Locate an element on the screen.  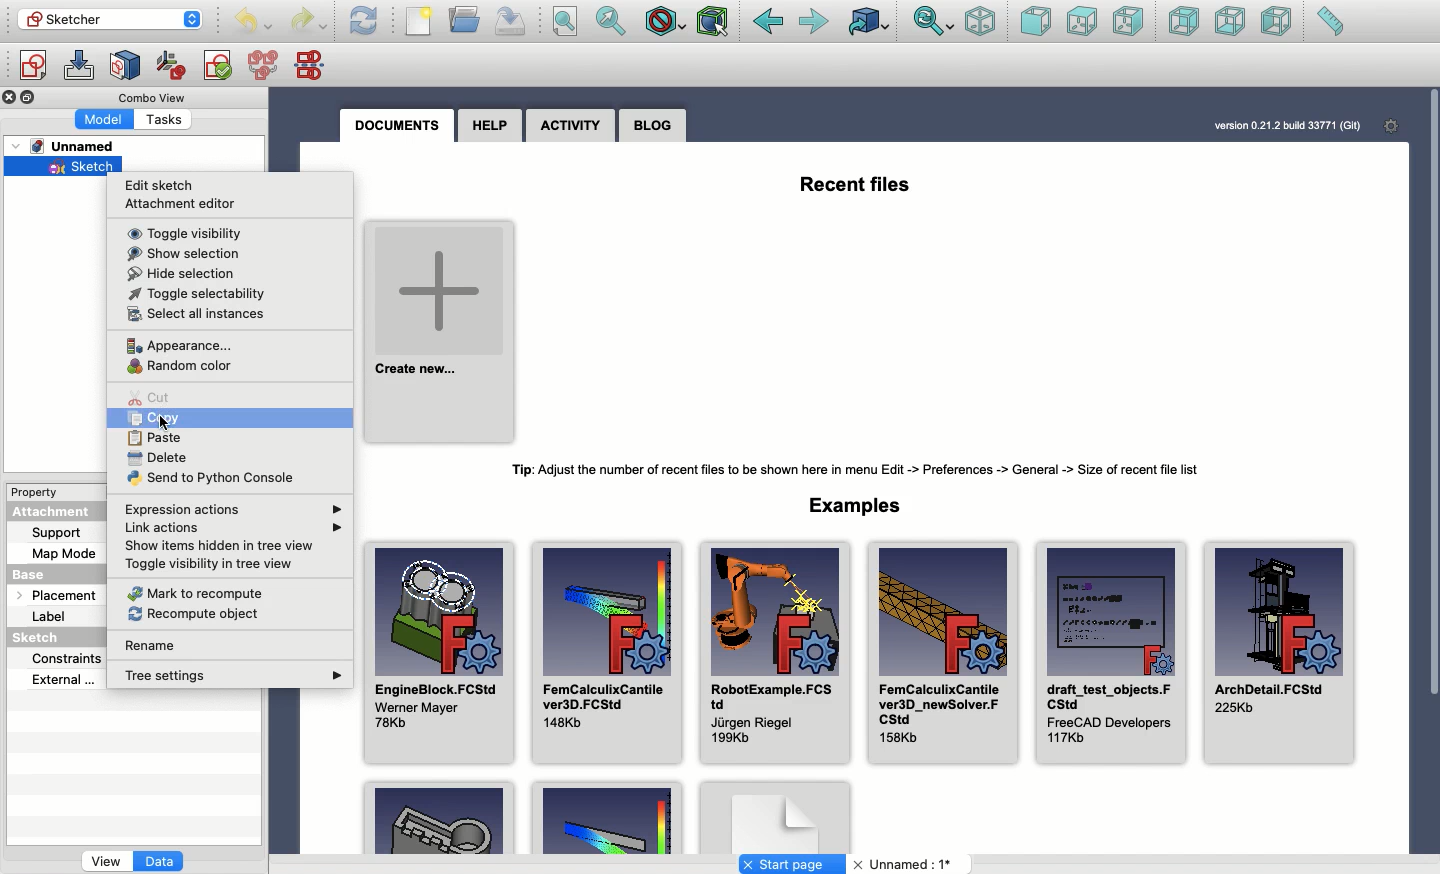
Base is located at coordinates (48, 571).